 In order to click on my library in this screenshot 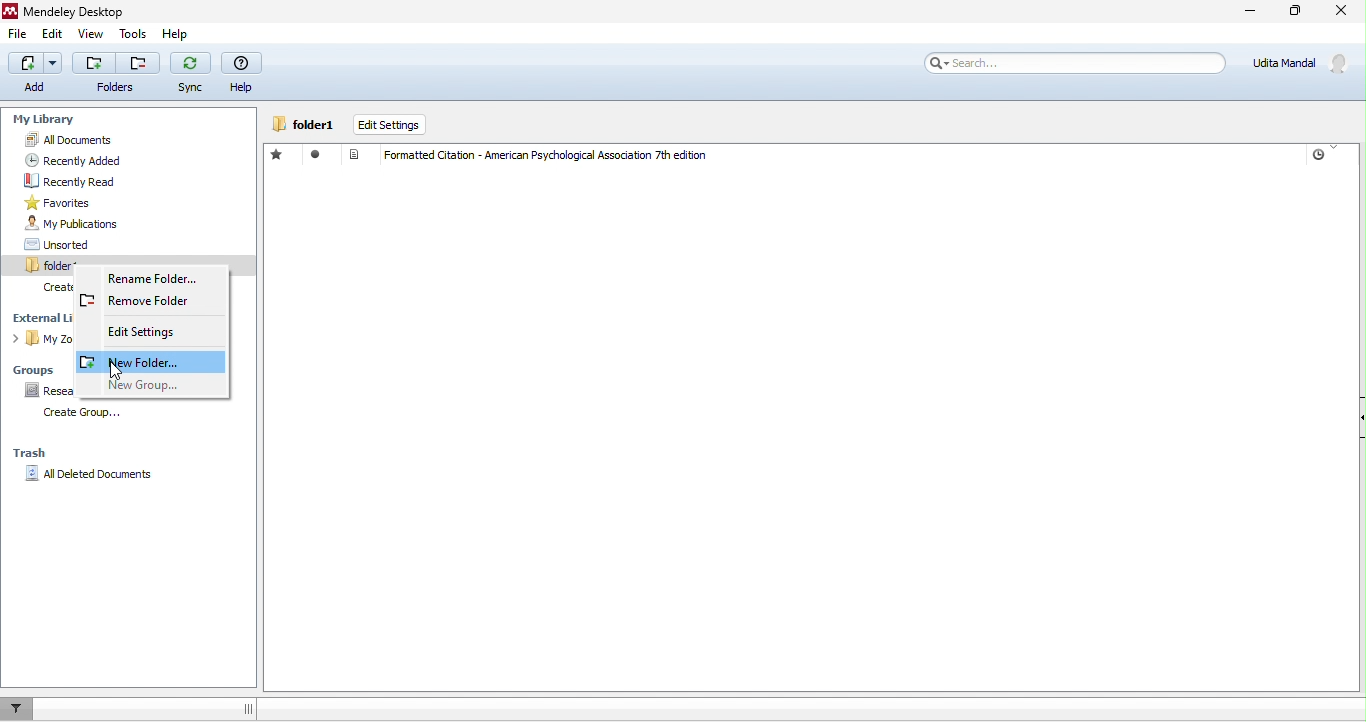, I will do `click(49, 120)`.